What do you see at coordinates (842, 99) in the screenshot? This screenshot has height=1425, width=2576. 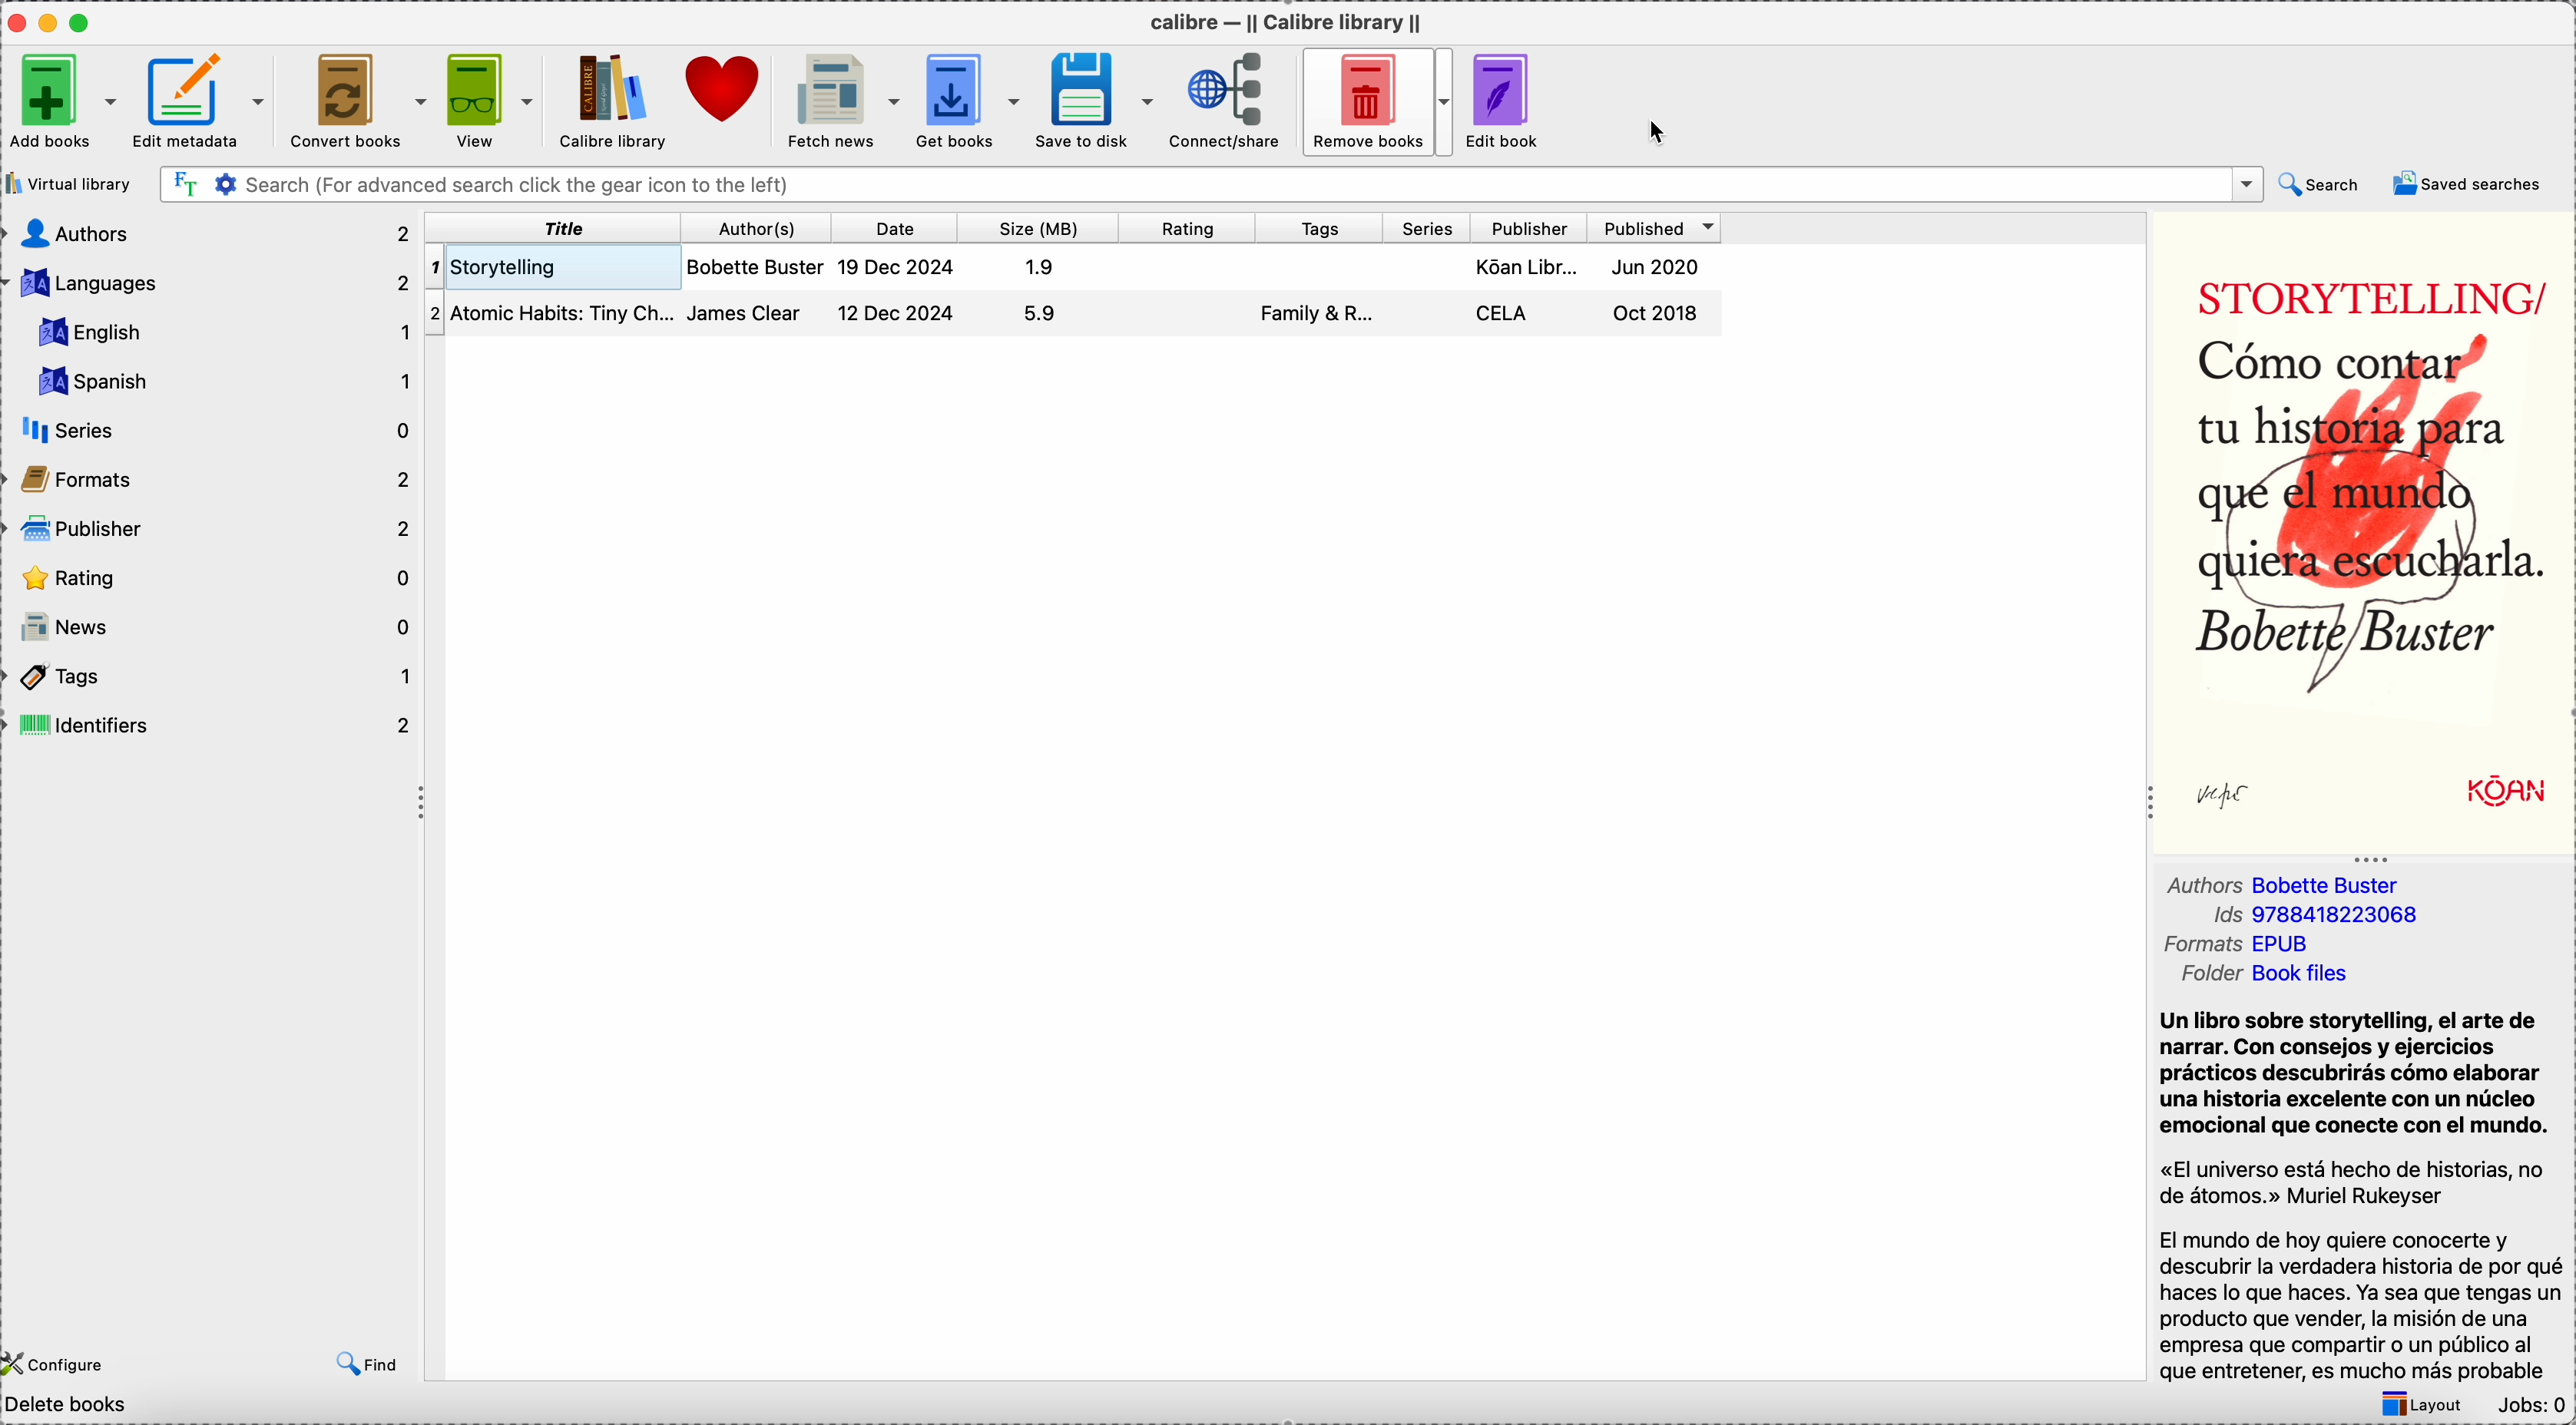 I see `fetch news` at bounding box center [842, 99].